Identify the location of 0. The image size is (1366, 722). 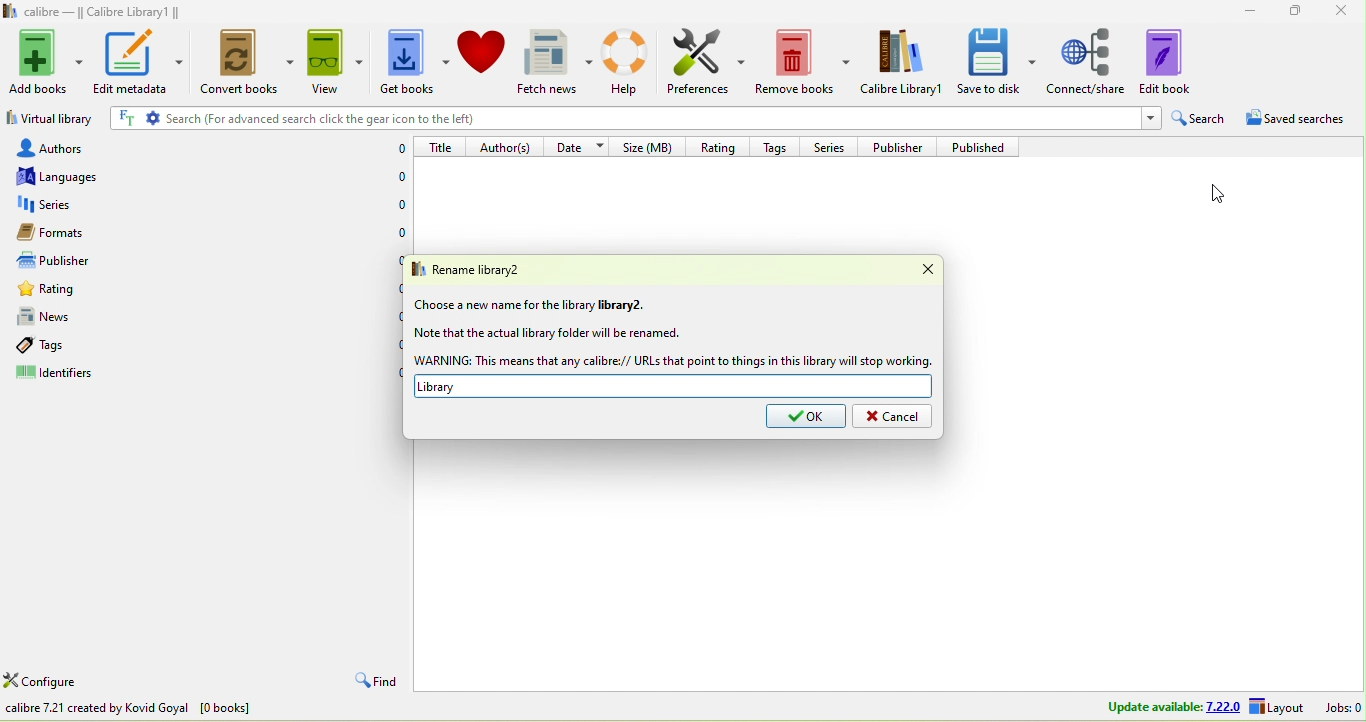
(391, 373).